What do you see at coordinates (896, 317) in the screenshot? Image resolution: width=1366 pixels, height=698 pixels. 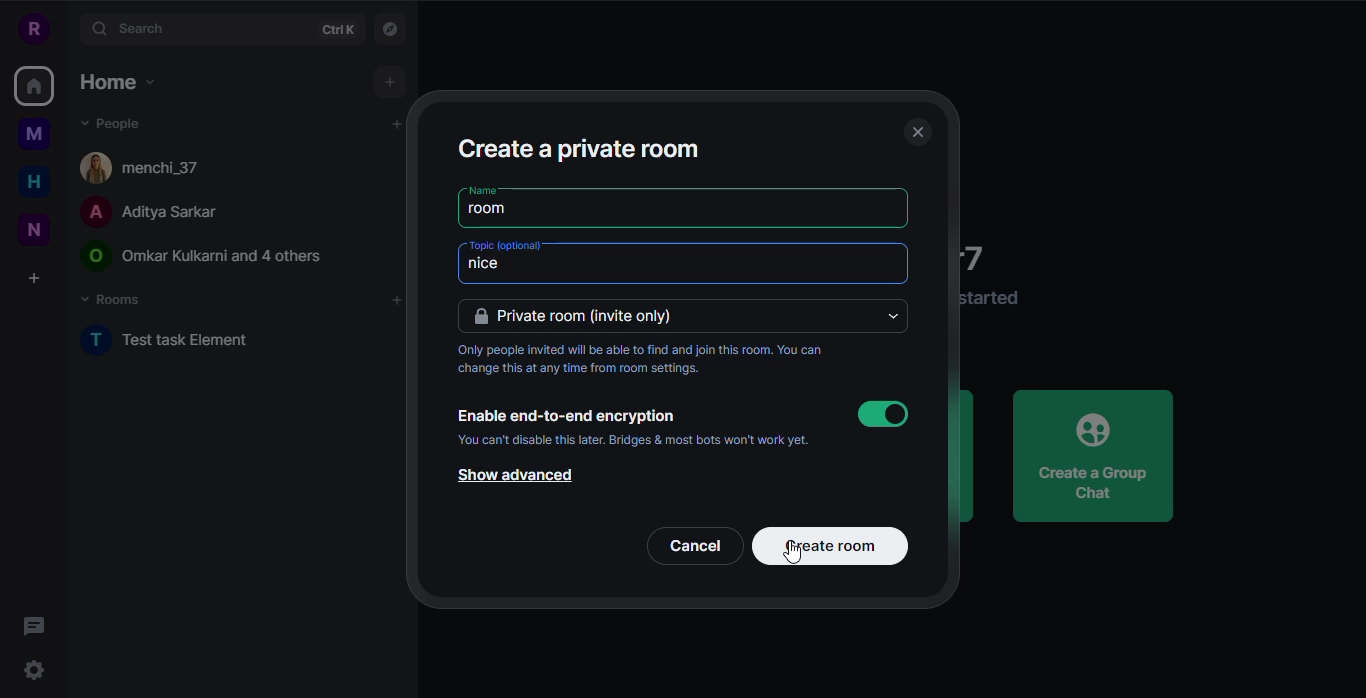 I see `drop down` at bounding box center [896, 317].